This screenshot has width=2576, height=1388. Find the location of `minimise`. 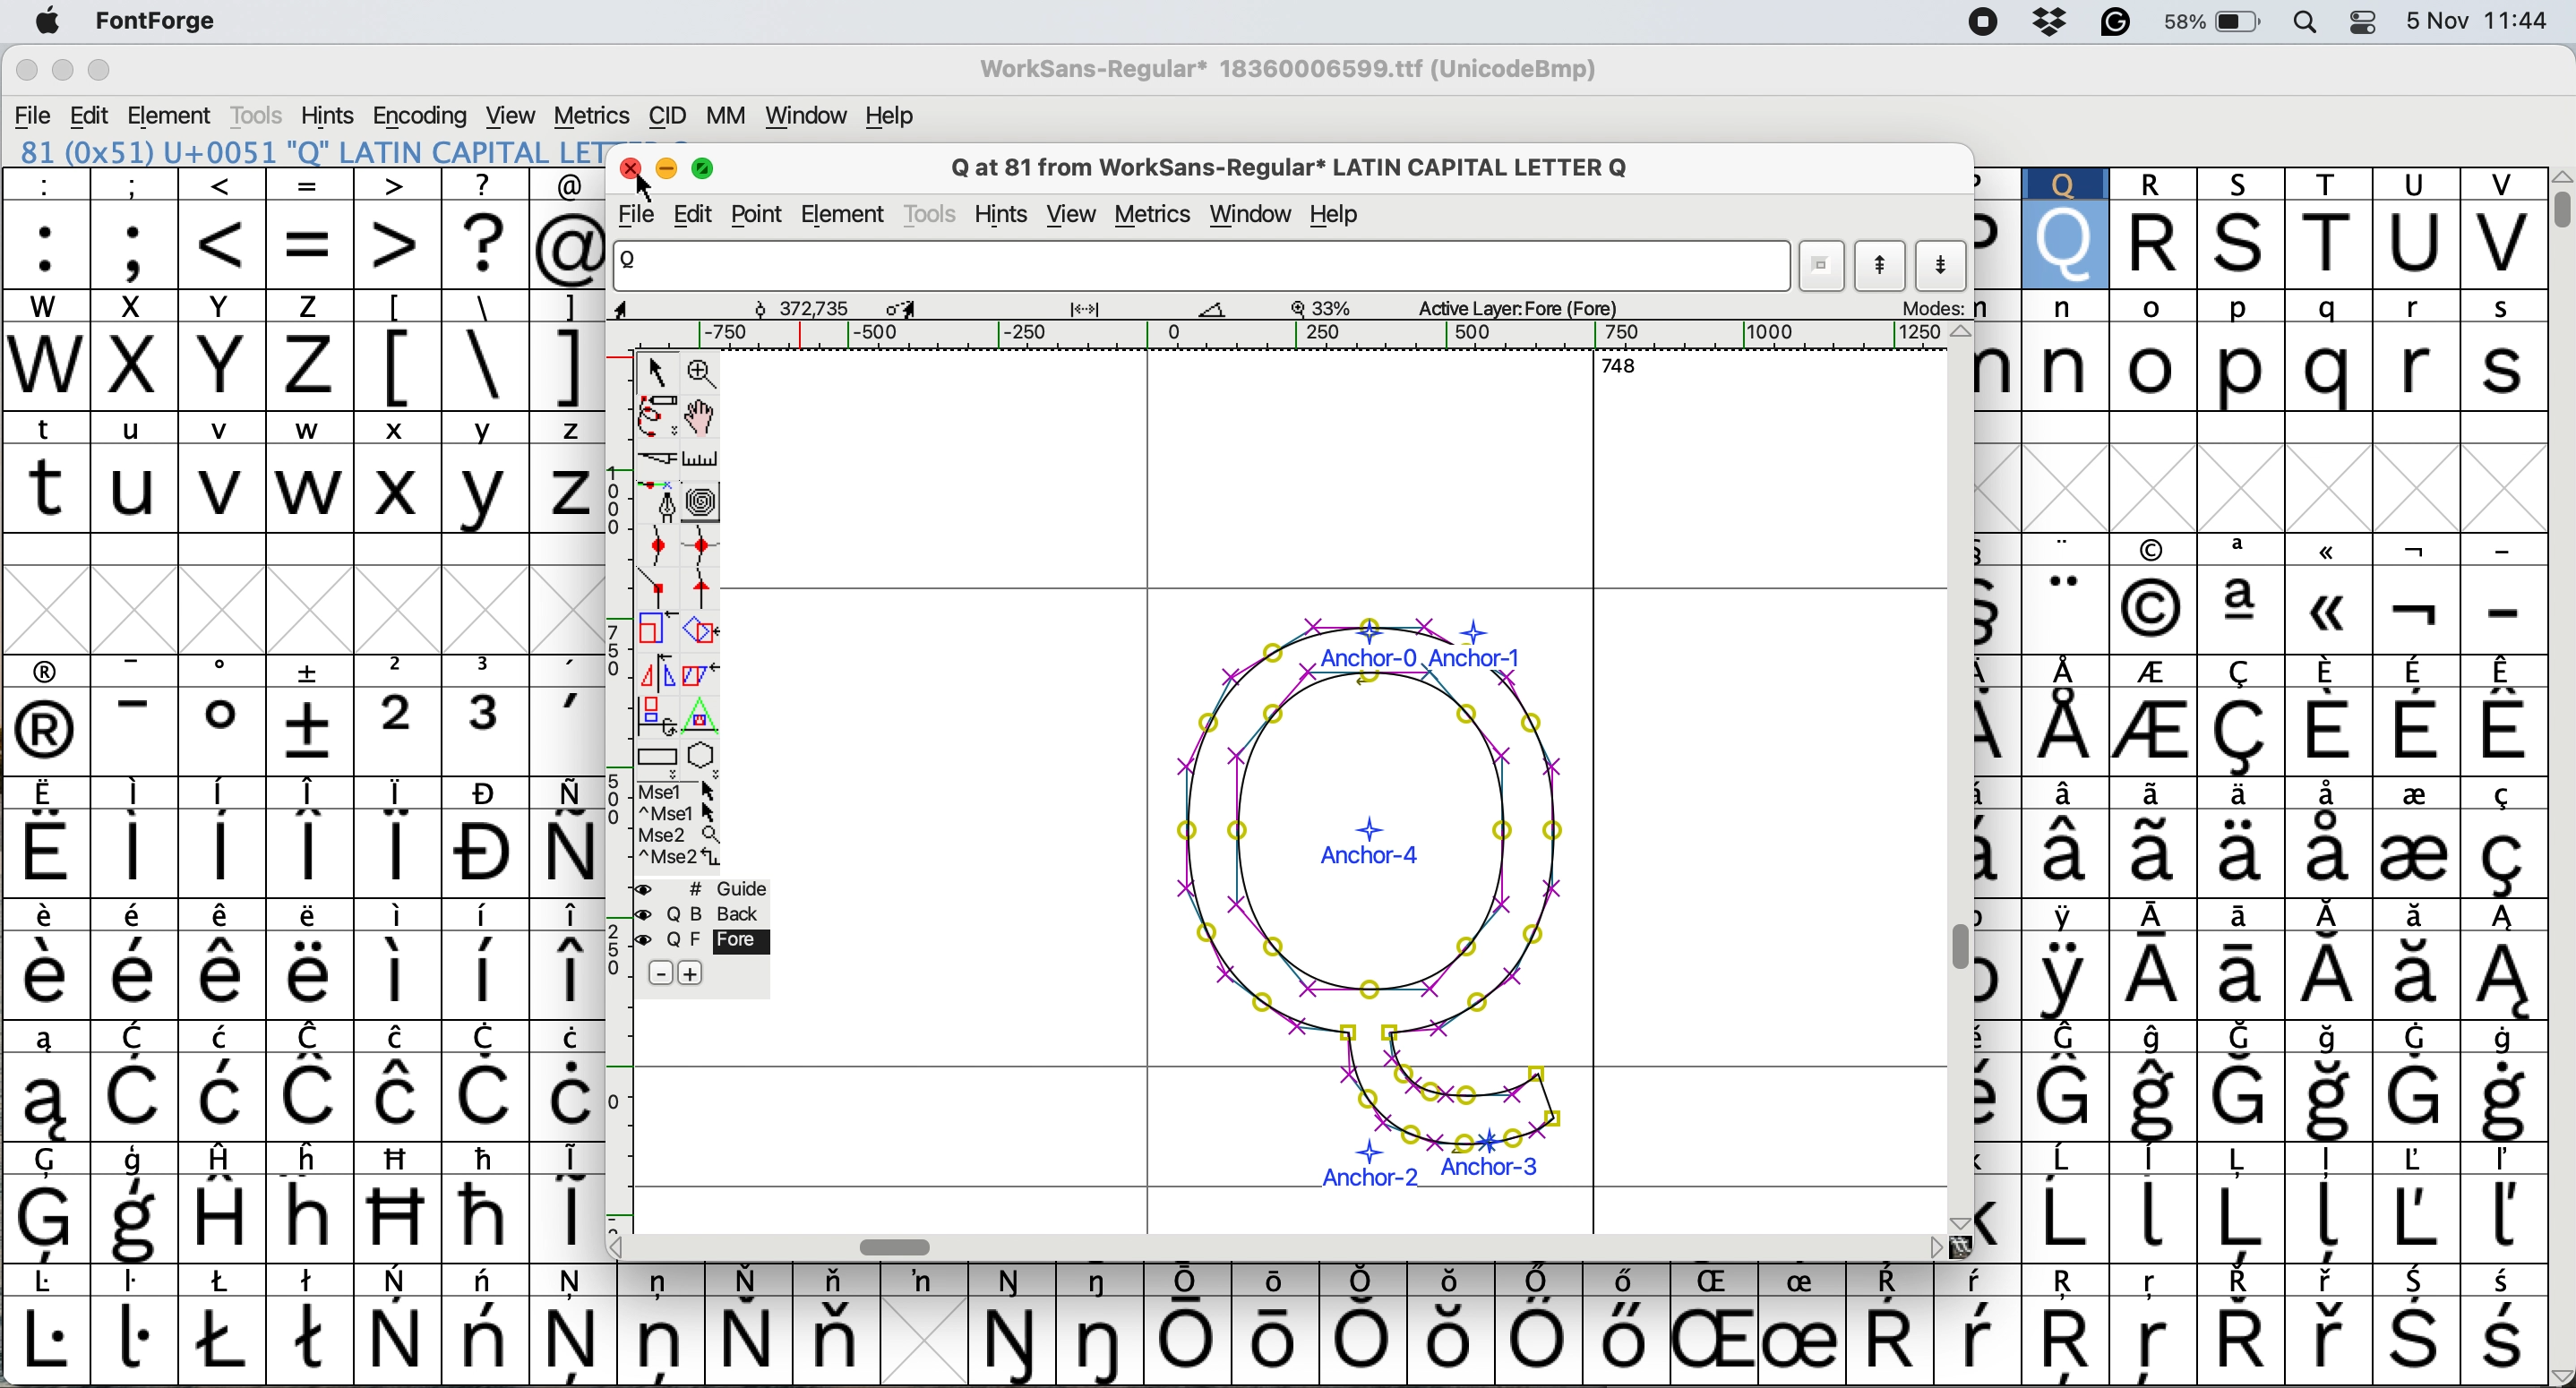

minimise is located at coordinates (667, 170).